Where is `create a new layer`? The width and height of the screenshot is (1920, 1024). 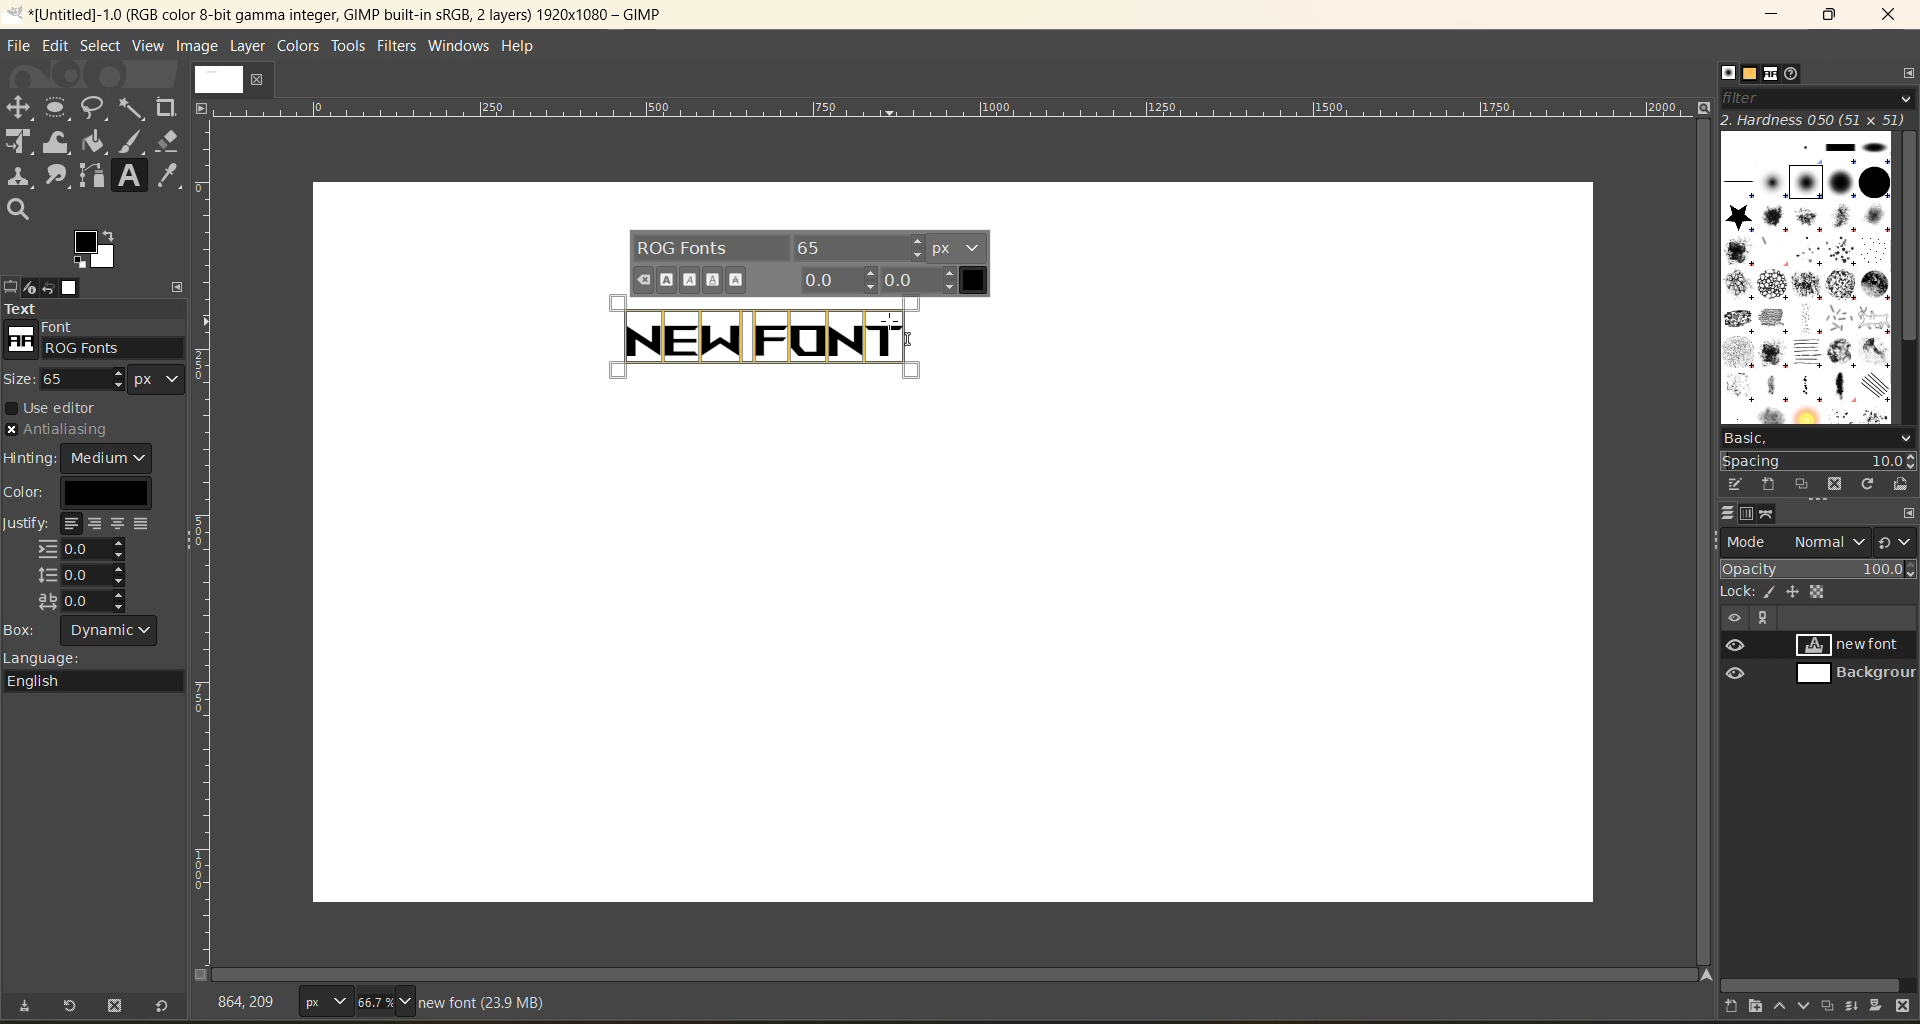 create a new layer is located at coordinates (1735, 1005).